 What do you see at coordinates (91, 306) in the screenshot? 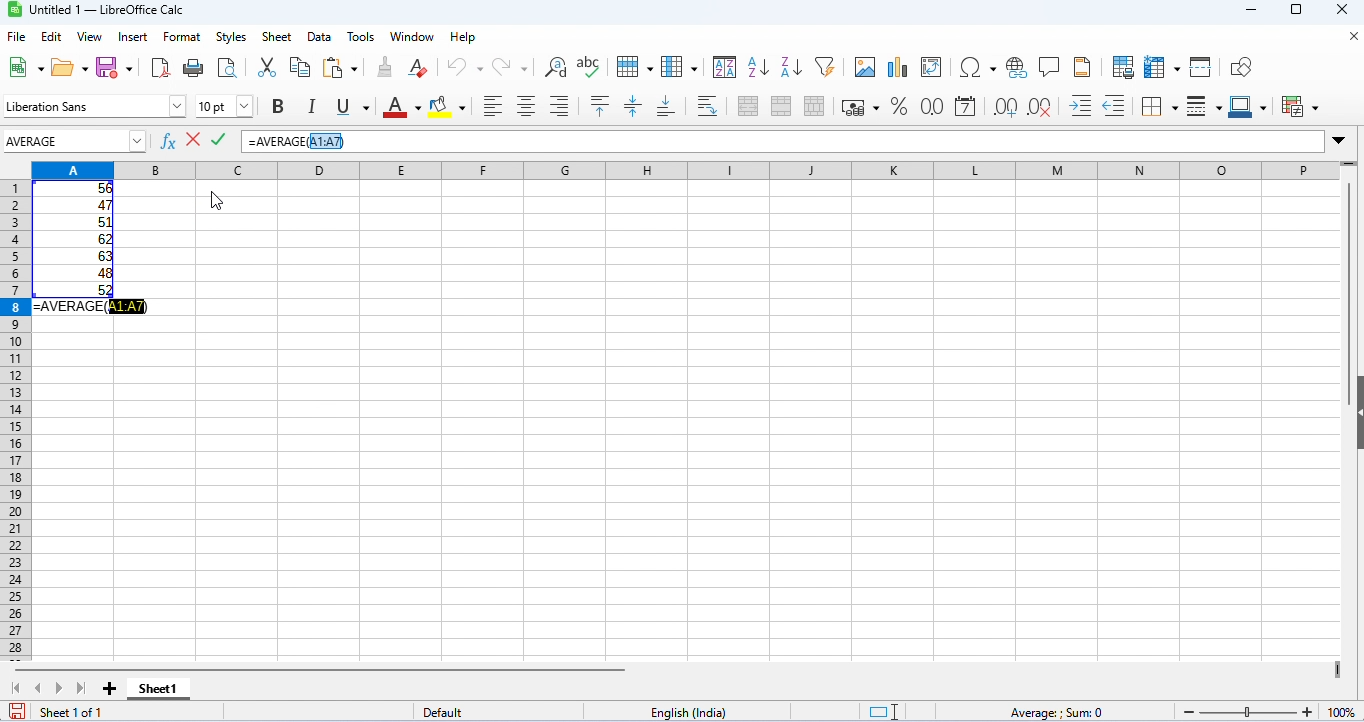
I see `formula appeared` at bounding box center [91, 306].